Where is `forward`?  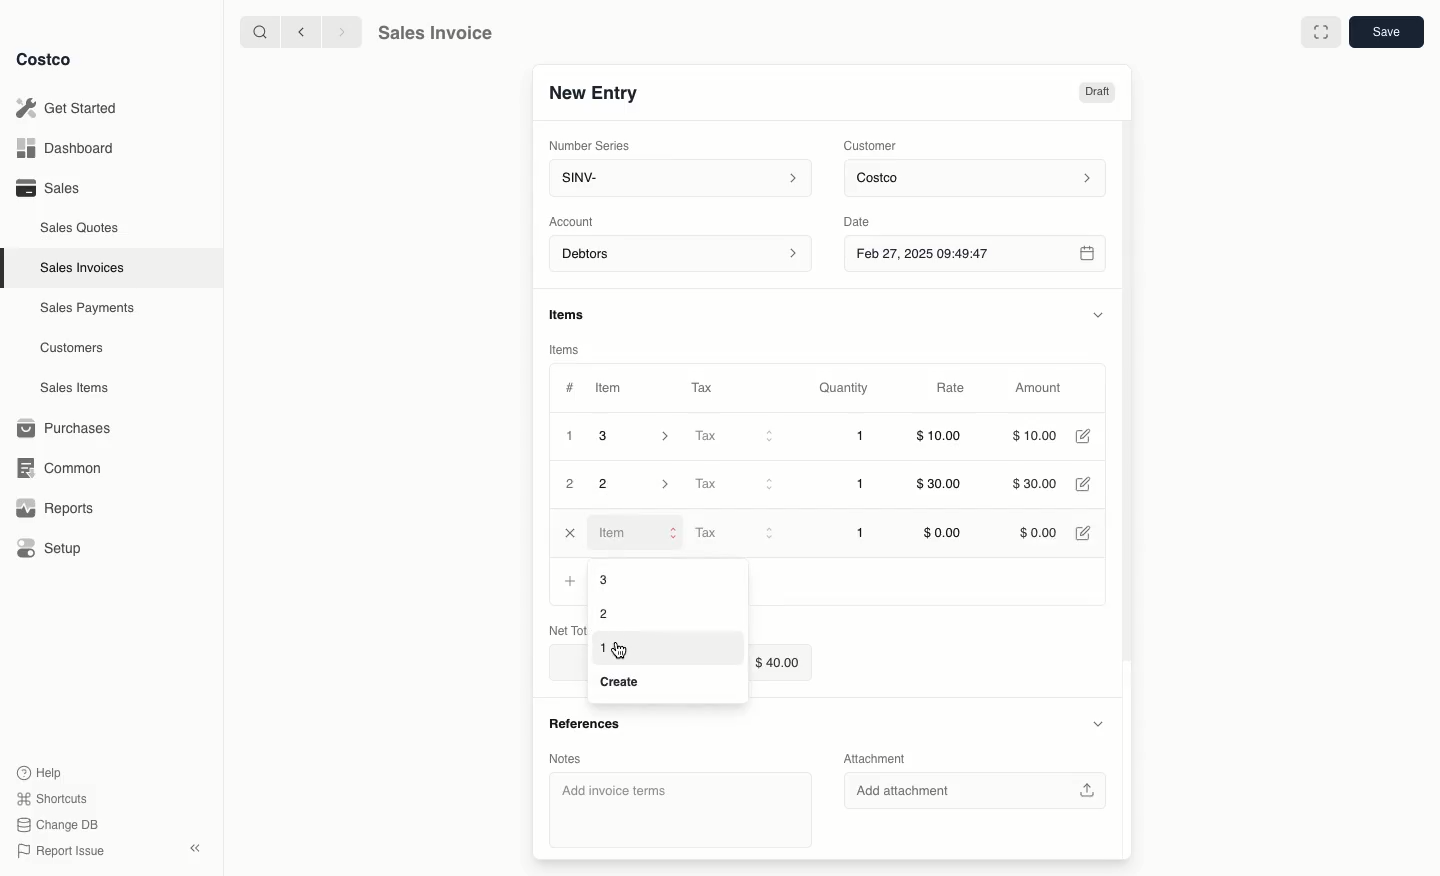 forward is located at coordinates (339, 31).